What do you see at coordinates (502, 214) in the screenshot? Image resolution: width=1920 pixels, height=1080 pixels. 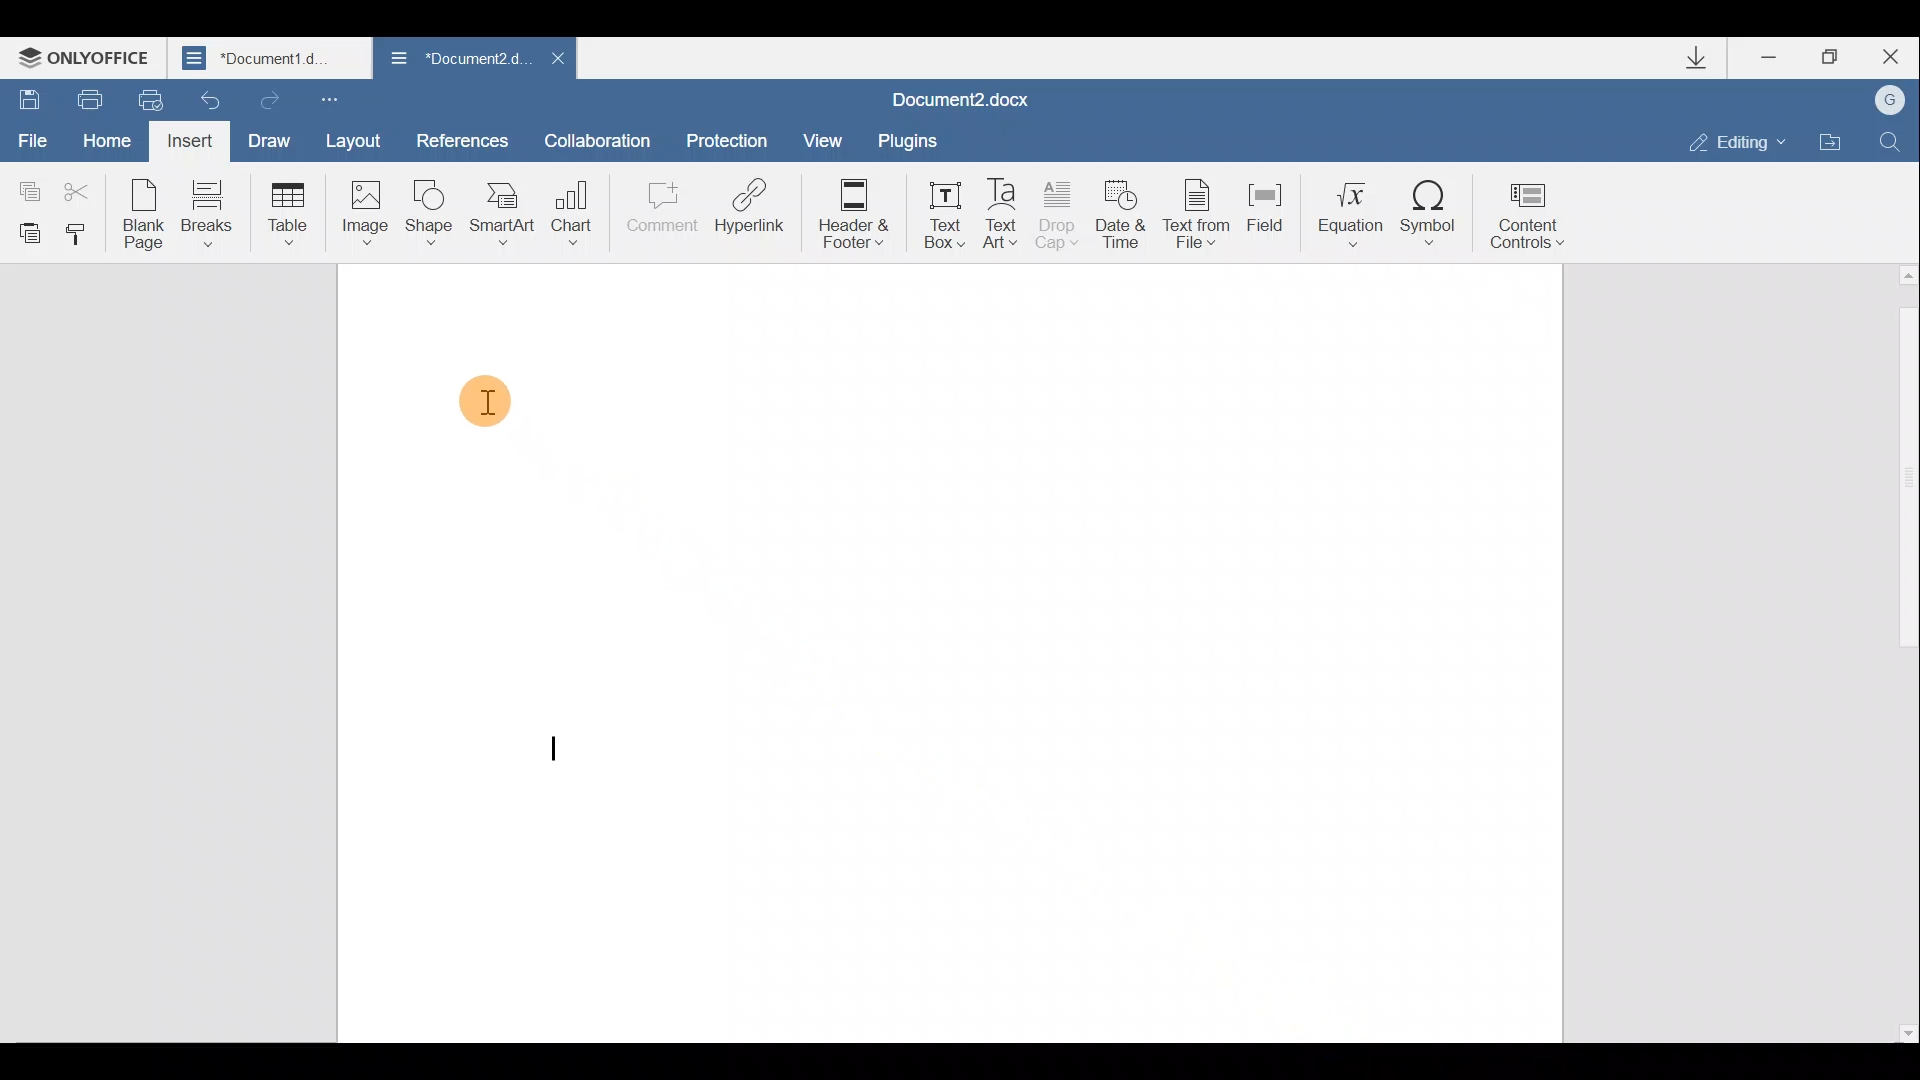 I see `SmartArt` at bounding box center [502, 214].